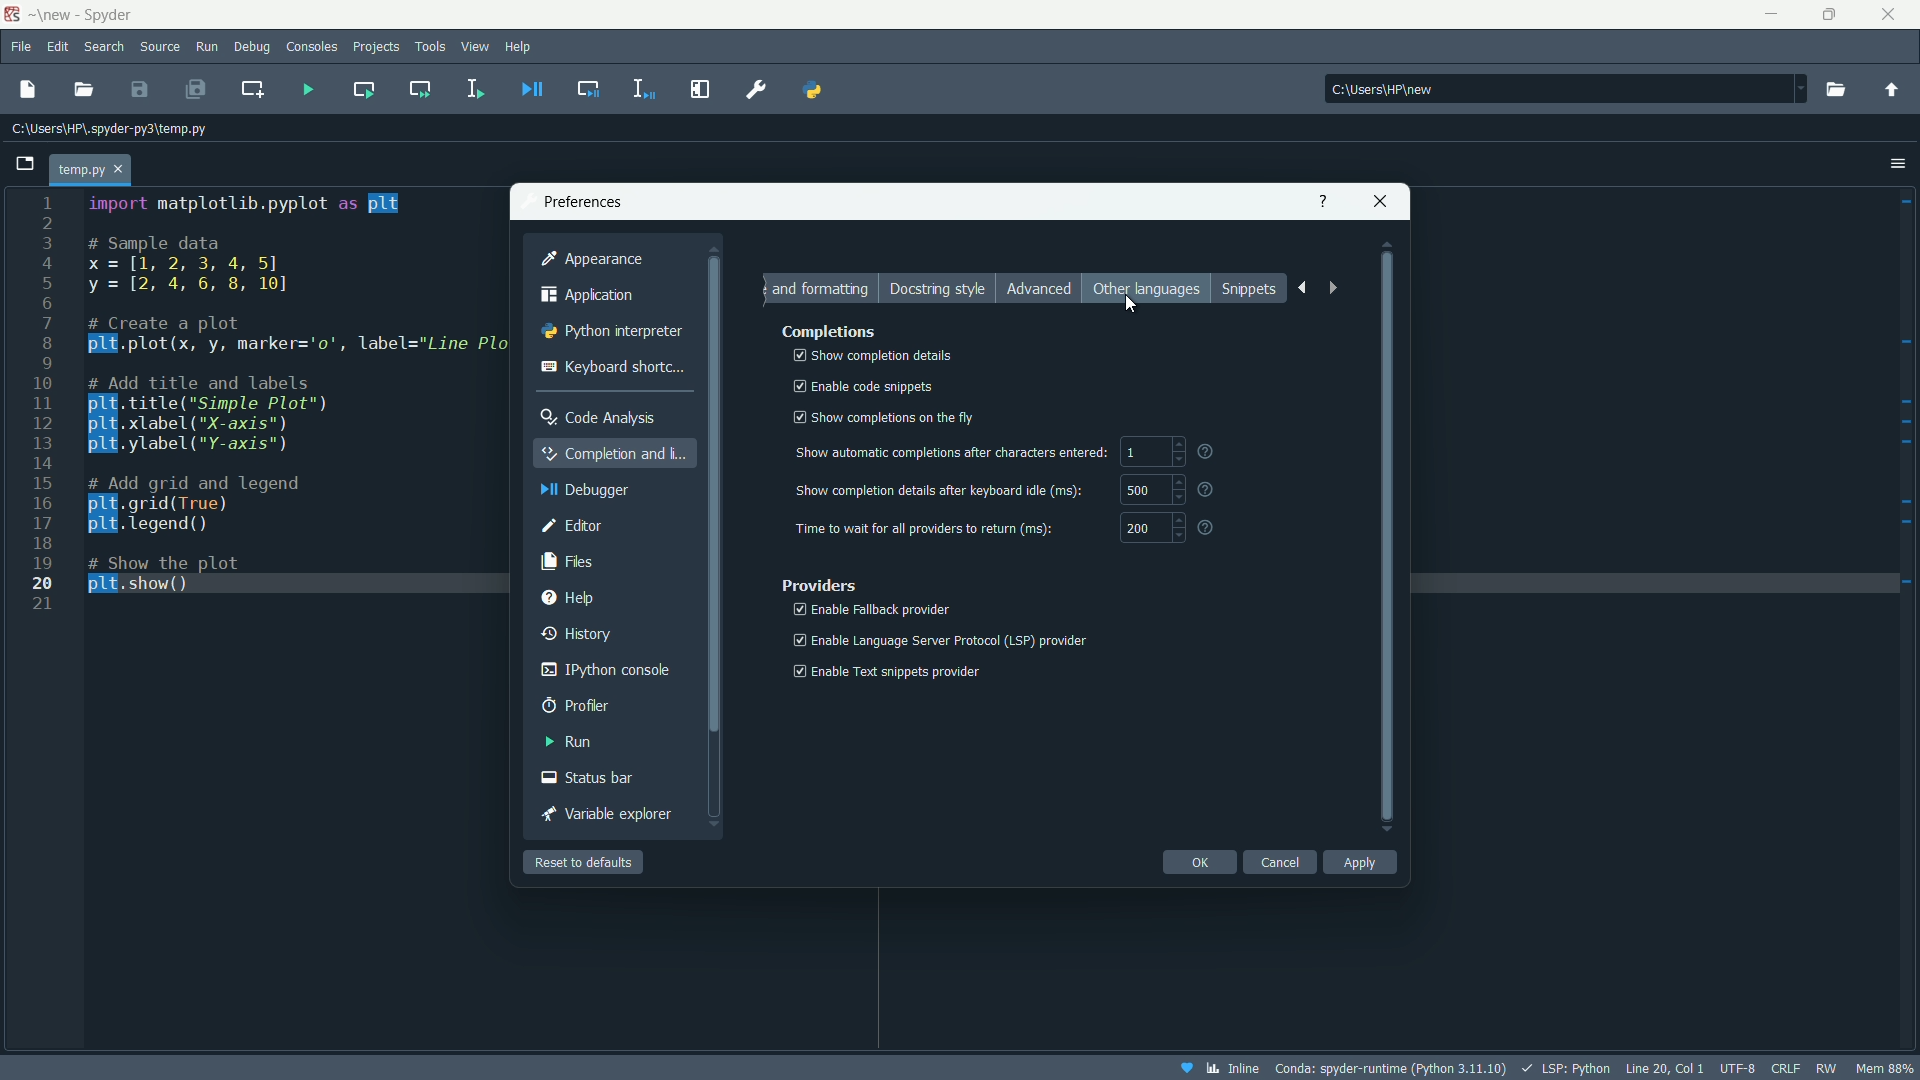  What do you see at coordinates (1388, 538) in the screenshot?
I see `scroll bar` at bounding box center [1388, 538].